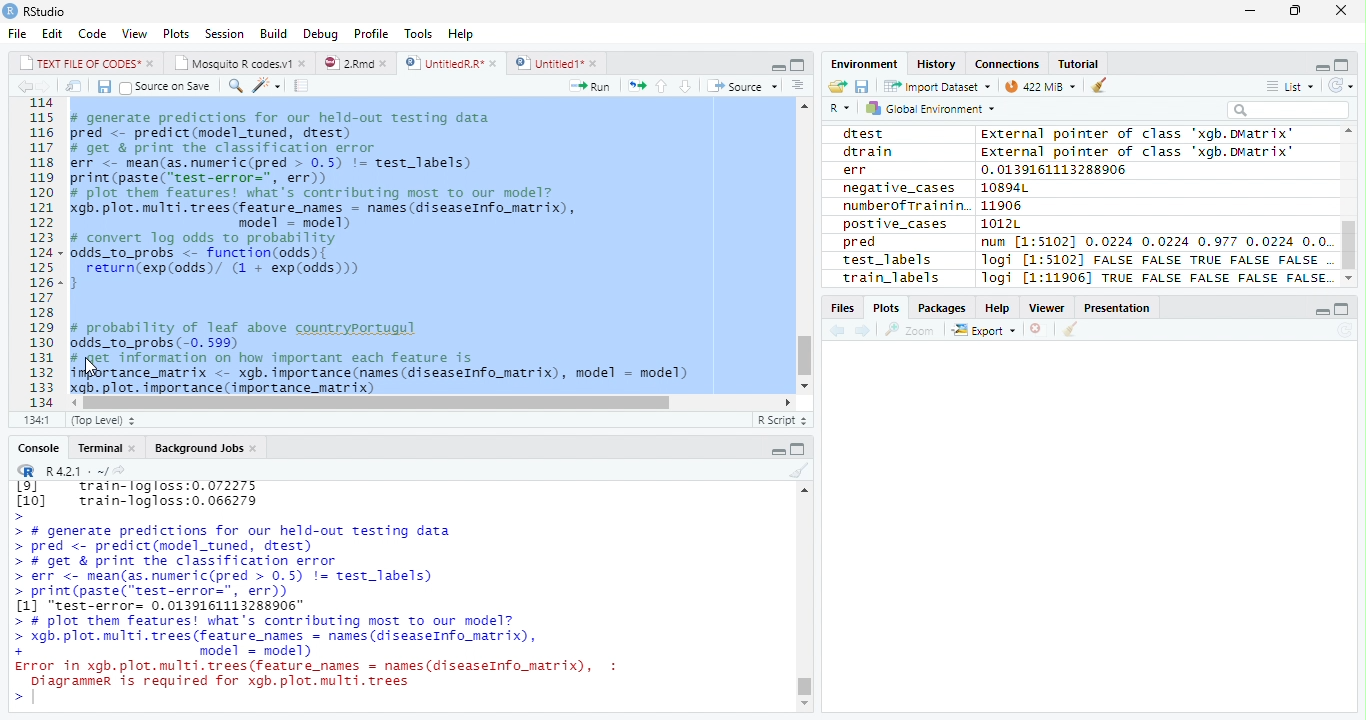 The height and width of the screenshot is (720, 1366). What do you see at coordinates (266, 84) in the screenshot?
I see `Coding Tools` at bounding box center [266, 84].